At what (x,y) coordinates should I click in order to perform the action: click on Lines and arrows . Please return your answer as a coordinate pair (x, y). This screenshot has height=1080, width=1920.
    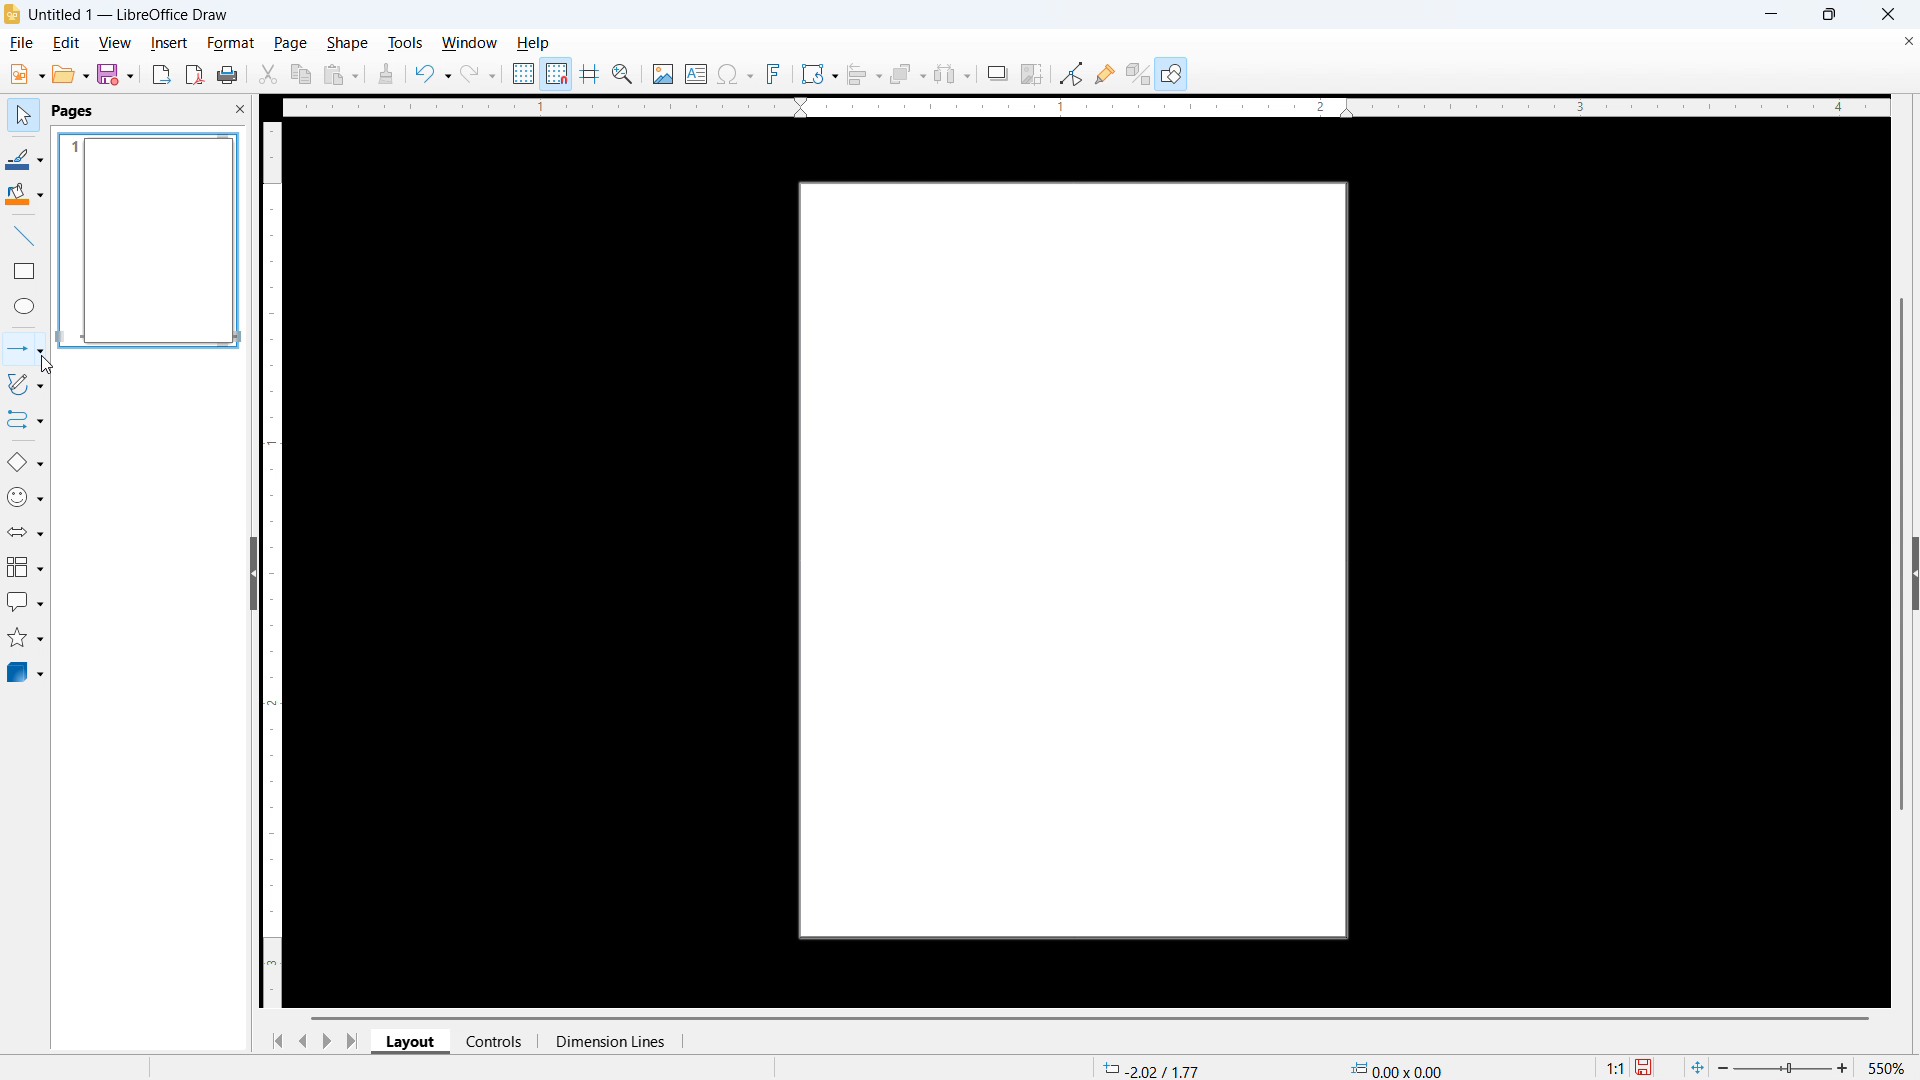
    Looking at the image, I should click on (25, 349).